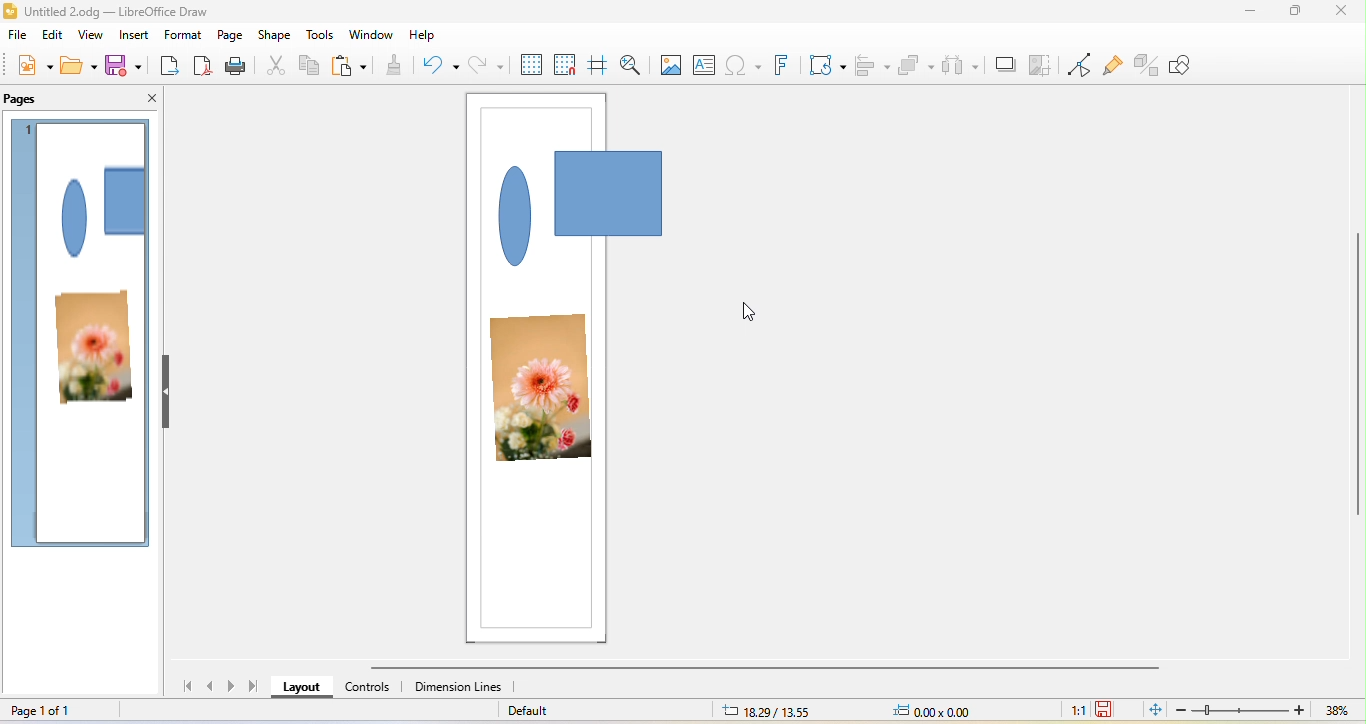 The height and width of the screenshot is (724, 1366). Describe the element at coordinates (963, 65) in the screenshot. I see `select at least three object to distribute` at that location.